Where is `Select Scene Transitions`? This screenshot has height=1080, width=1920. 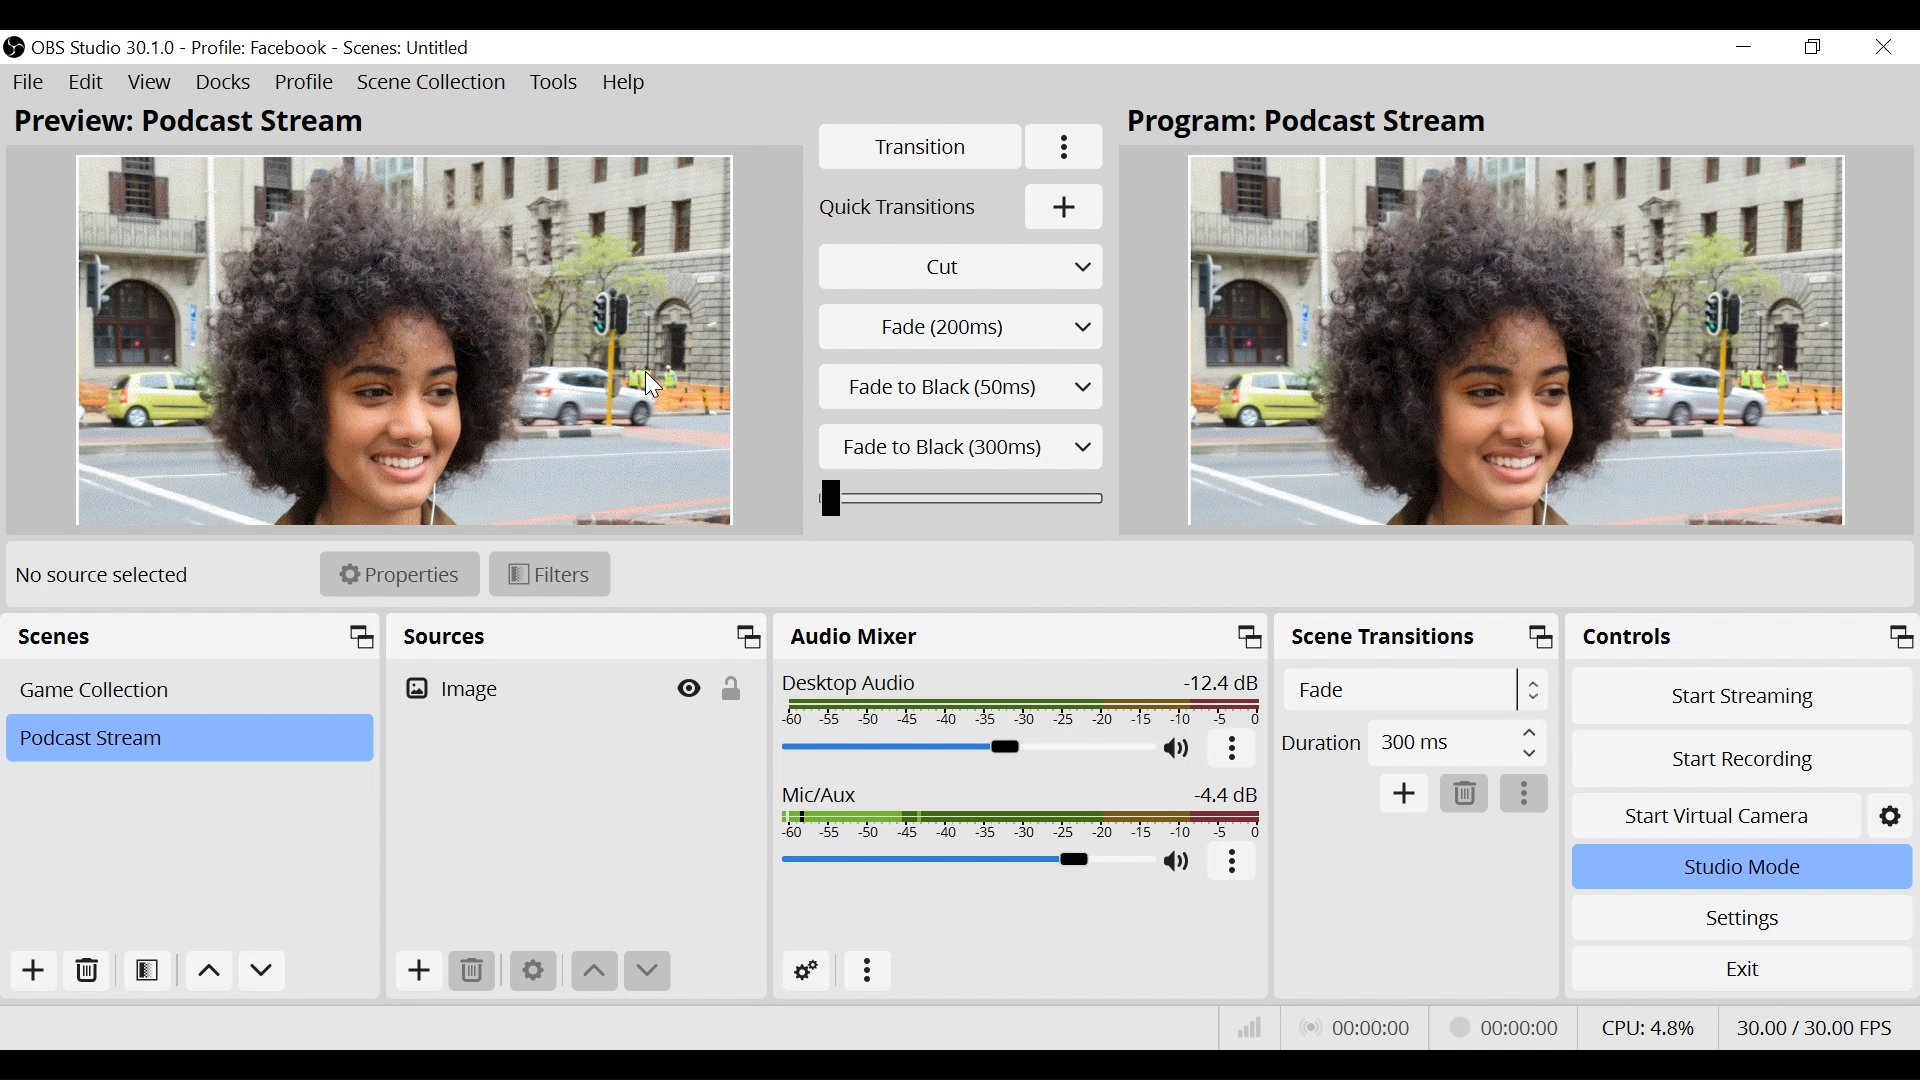
Select Scene Transitions is located at coordinates (1418, 689).